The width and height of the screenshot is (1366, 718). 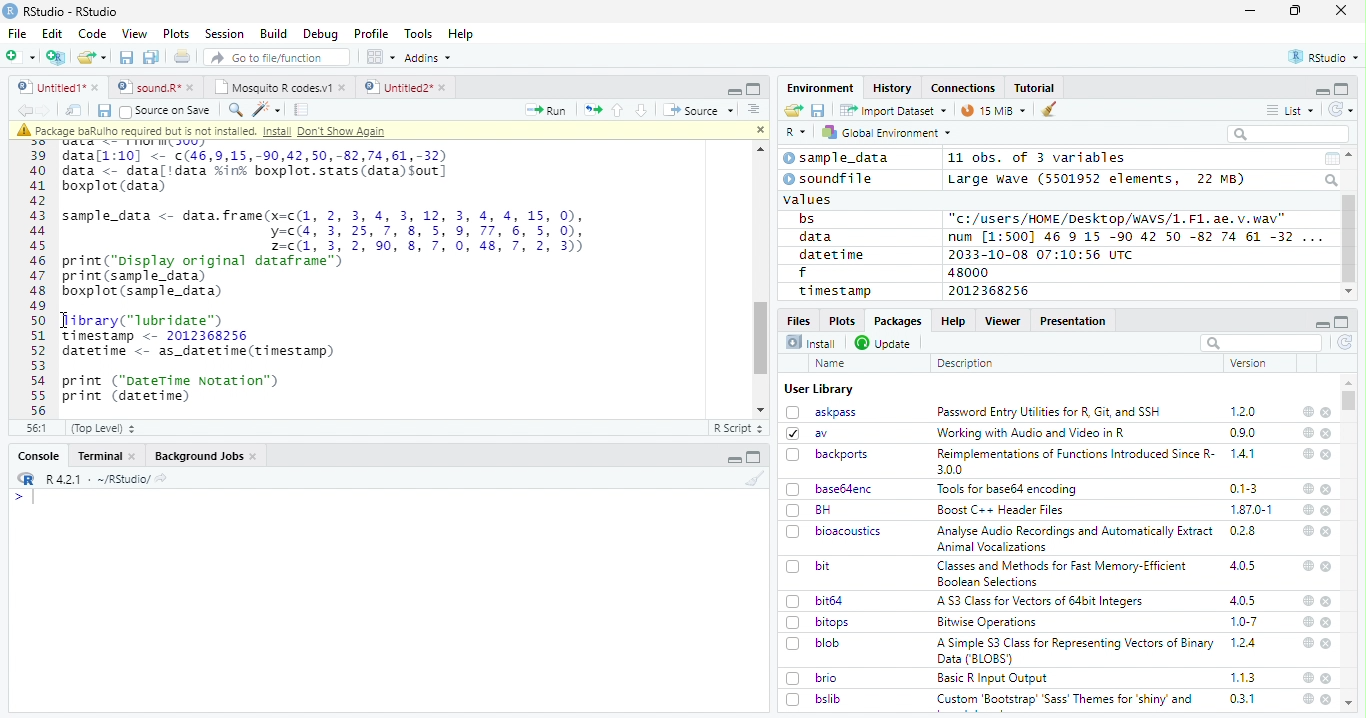 I want to click on Update, so click(x=885, y=343).